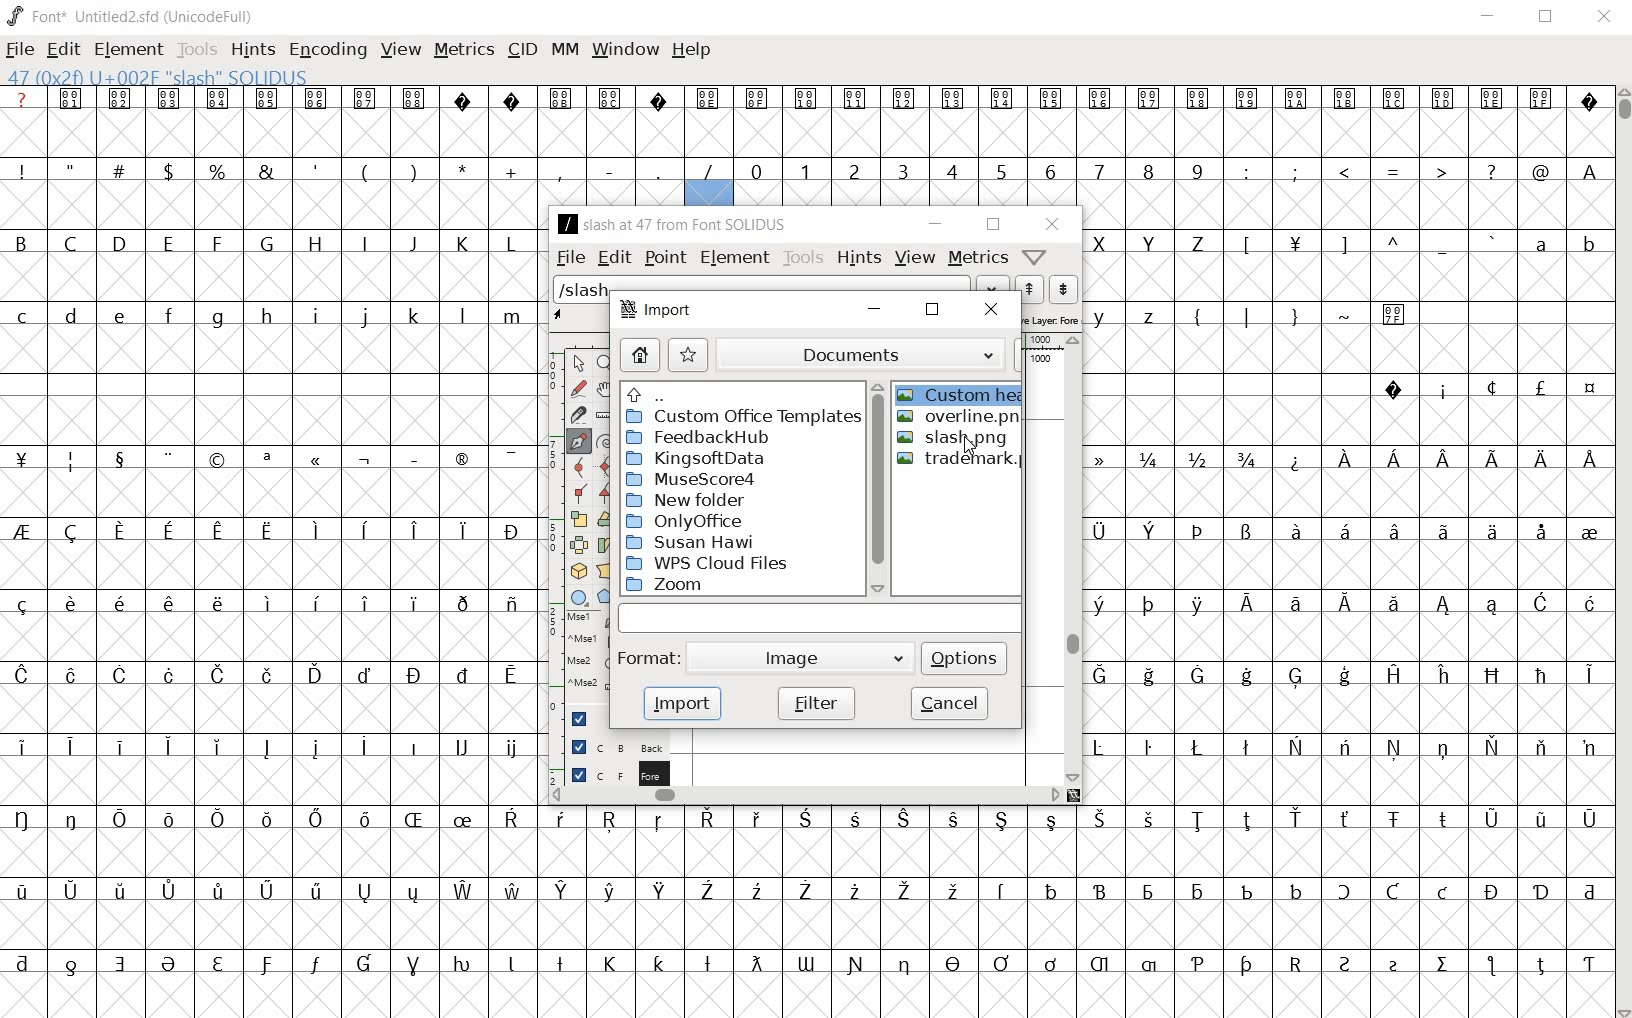 The width and height of the screenshot is (1632, 1018). I want to click on trademark.png, so click(961, 460).